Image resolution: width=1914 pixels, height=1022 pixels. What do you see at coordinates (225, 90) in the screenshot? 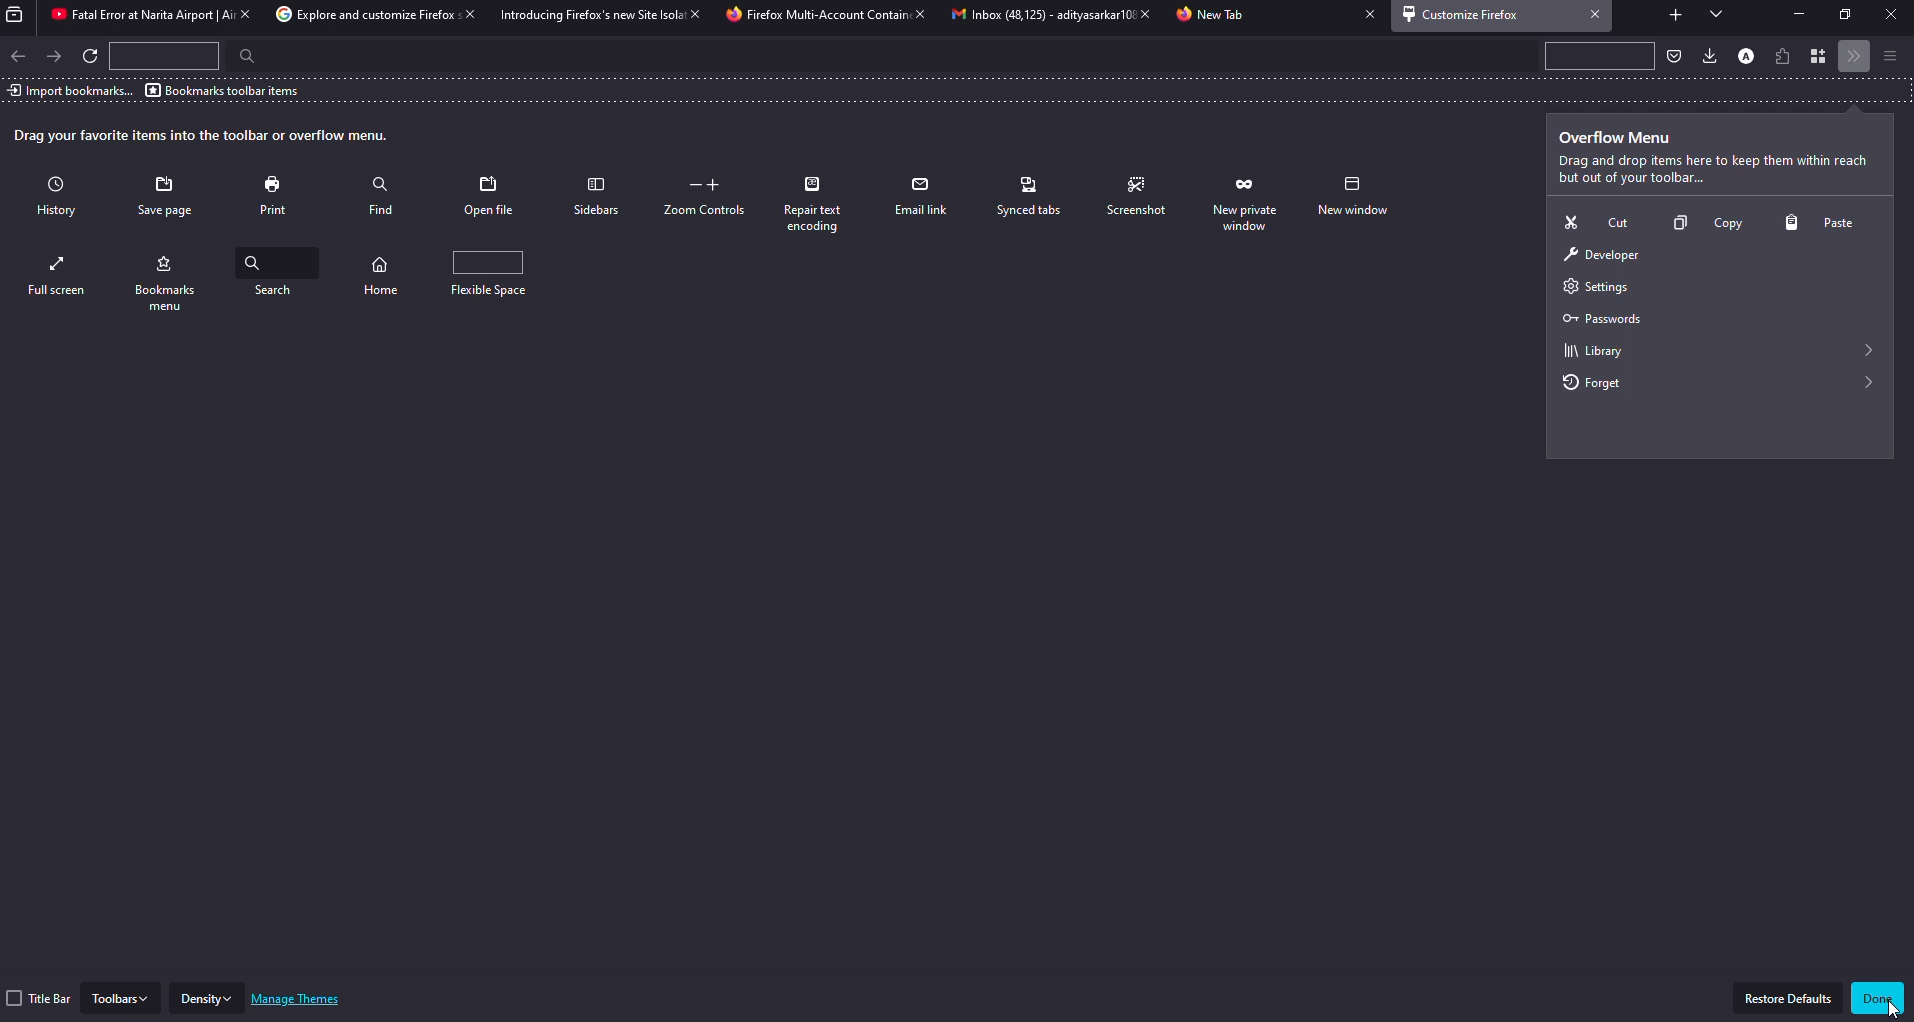
I see `bookmarks toolbar items` at bounding box center [225, 90].